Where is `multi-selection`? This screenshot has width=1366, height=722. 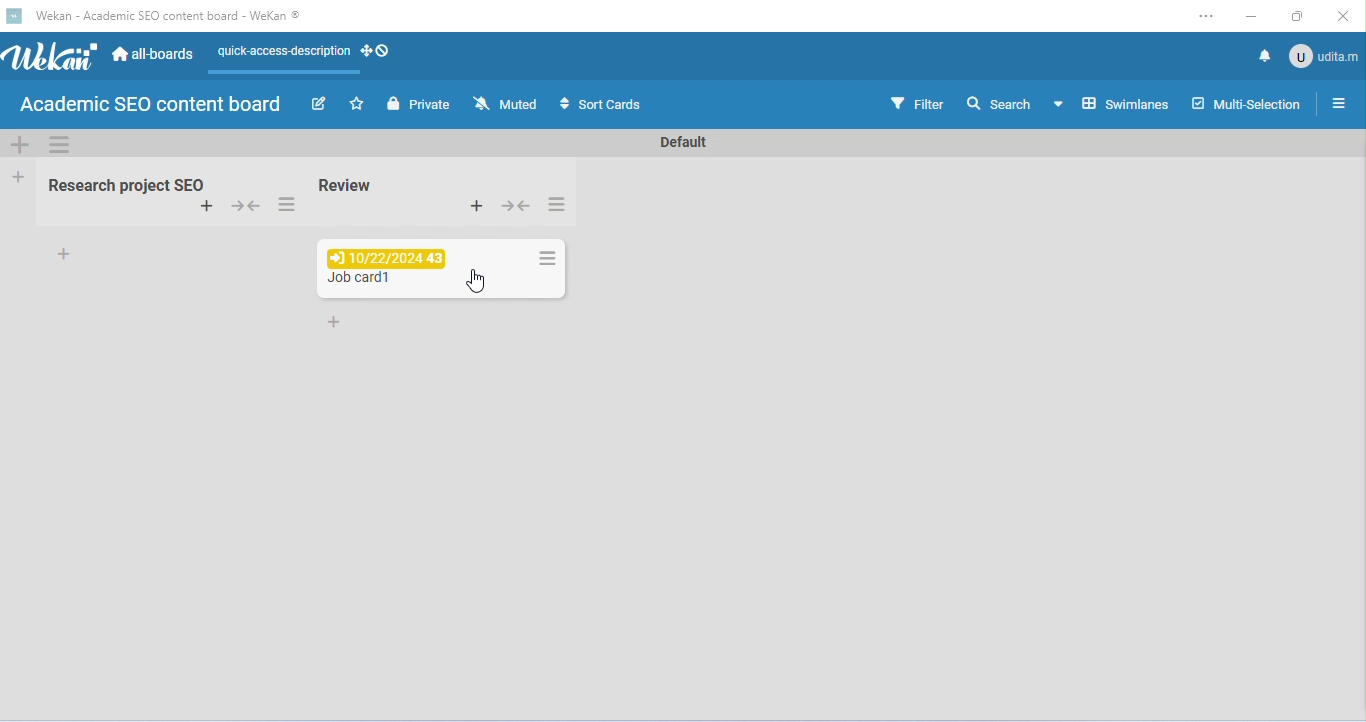 multi-selection is located at coordinates (1245, 103).